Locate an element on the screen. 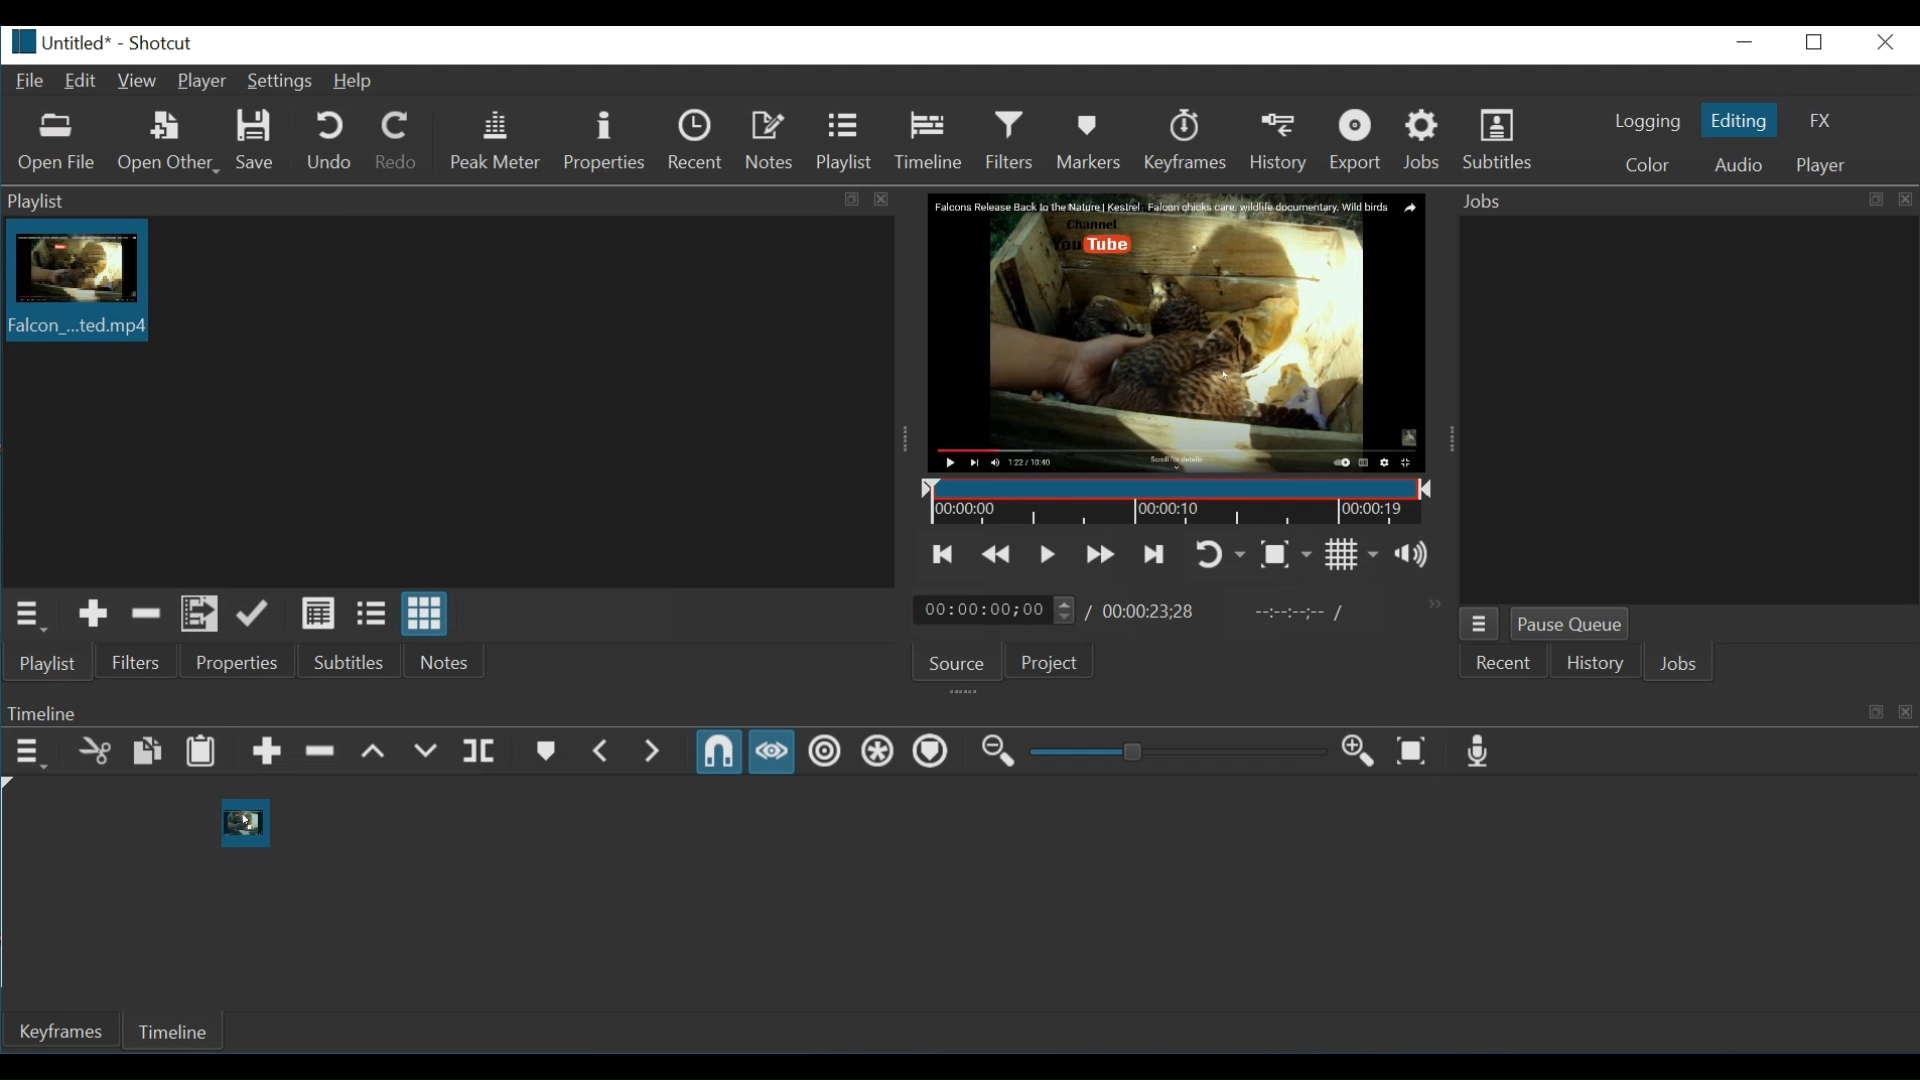 Image resolution: width=1920 pixels, height=1080 pixels. Restore is located at coordinates (1816, 42).